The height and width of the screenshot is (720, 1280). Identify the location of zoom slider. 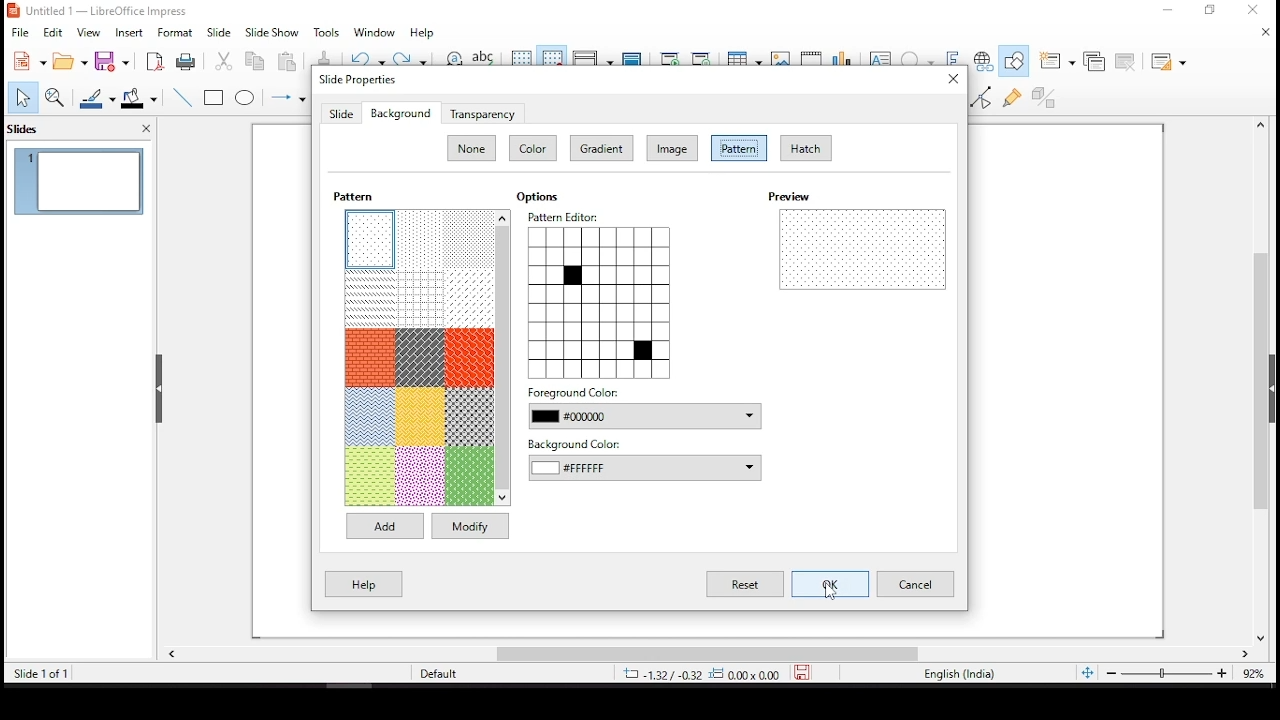
(1165, 673).